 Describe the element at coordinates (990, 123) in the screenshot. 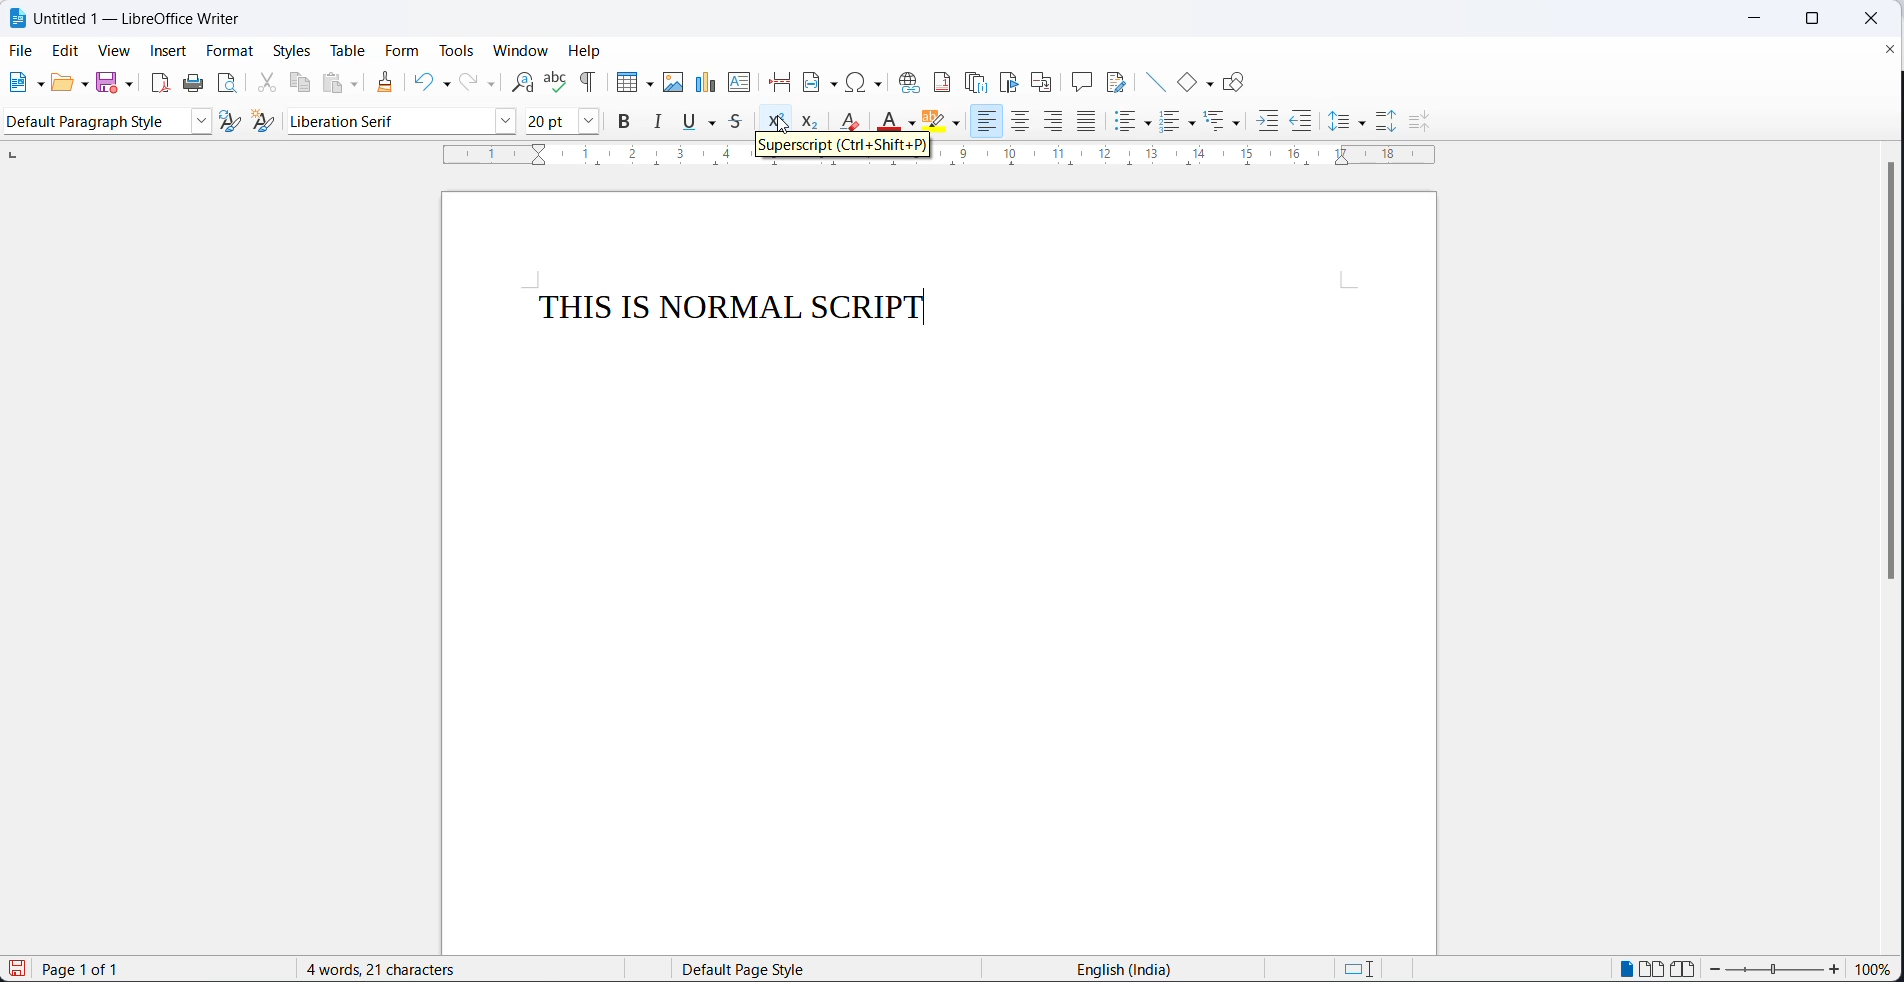

I see `text align left` at that location.